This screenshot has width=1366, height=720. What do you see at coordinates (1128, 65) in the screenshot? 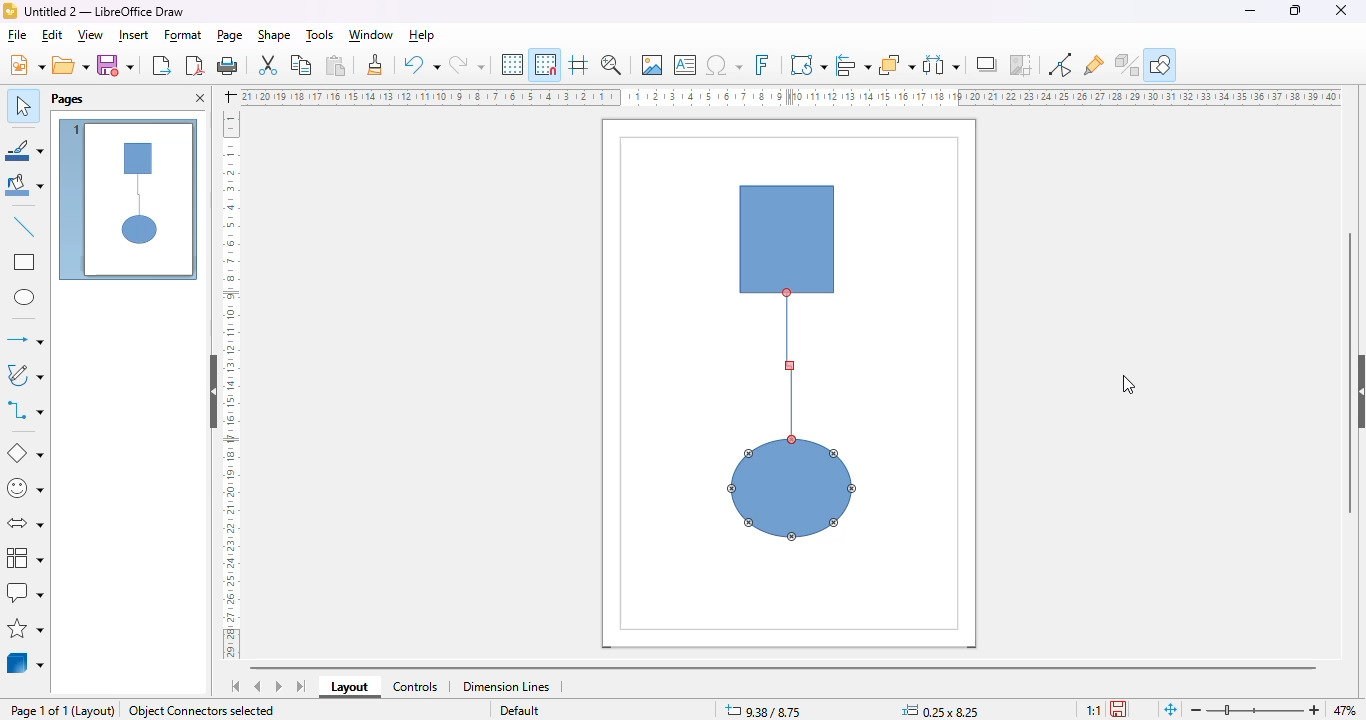
I see `toggle extrusion` at bounding box center [1128, 65].